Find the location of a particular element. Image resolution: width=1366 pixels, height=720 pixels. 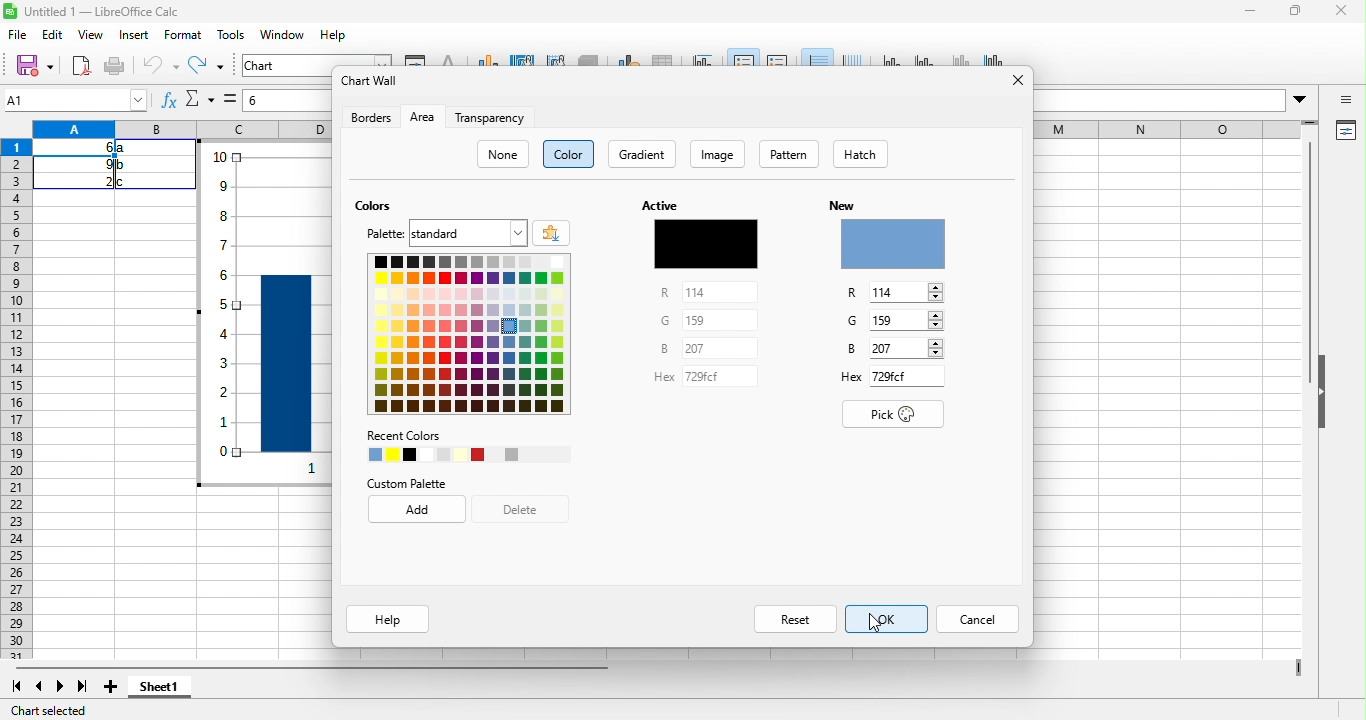

export as pdf is located at coordinates (81, 65).